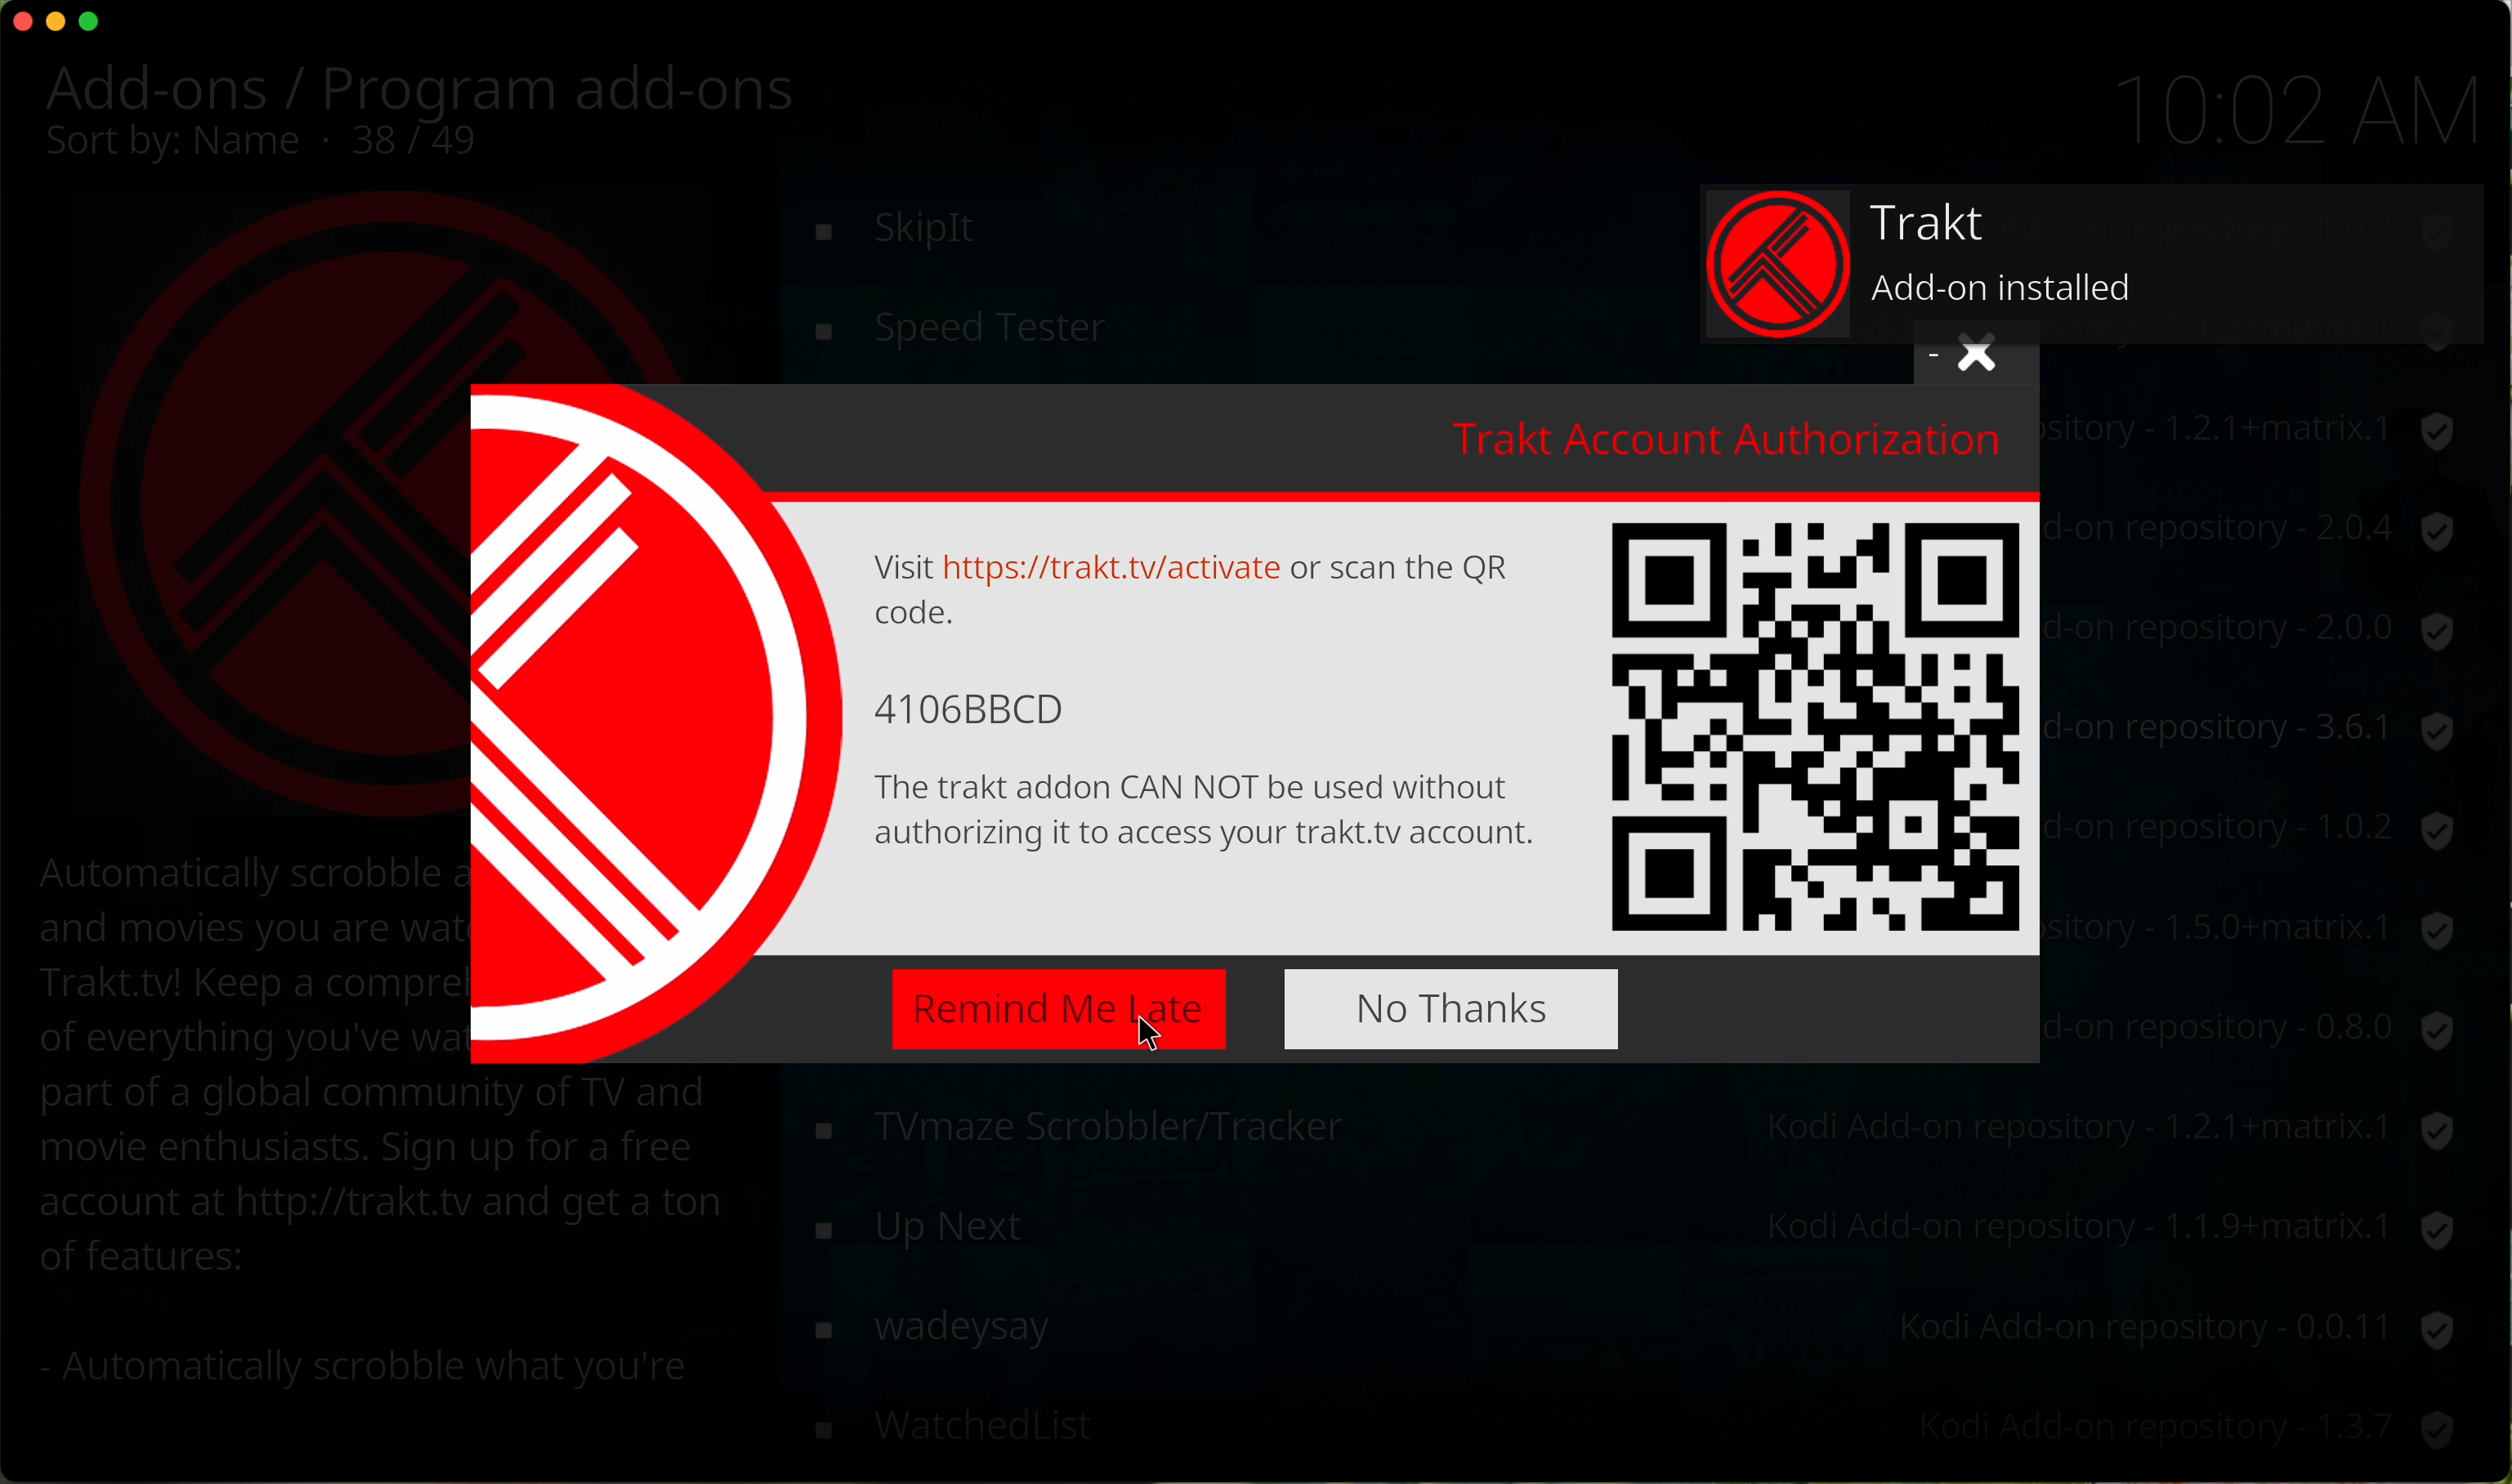  I want to click on options, so click(139, 1436).